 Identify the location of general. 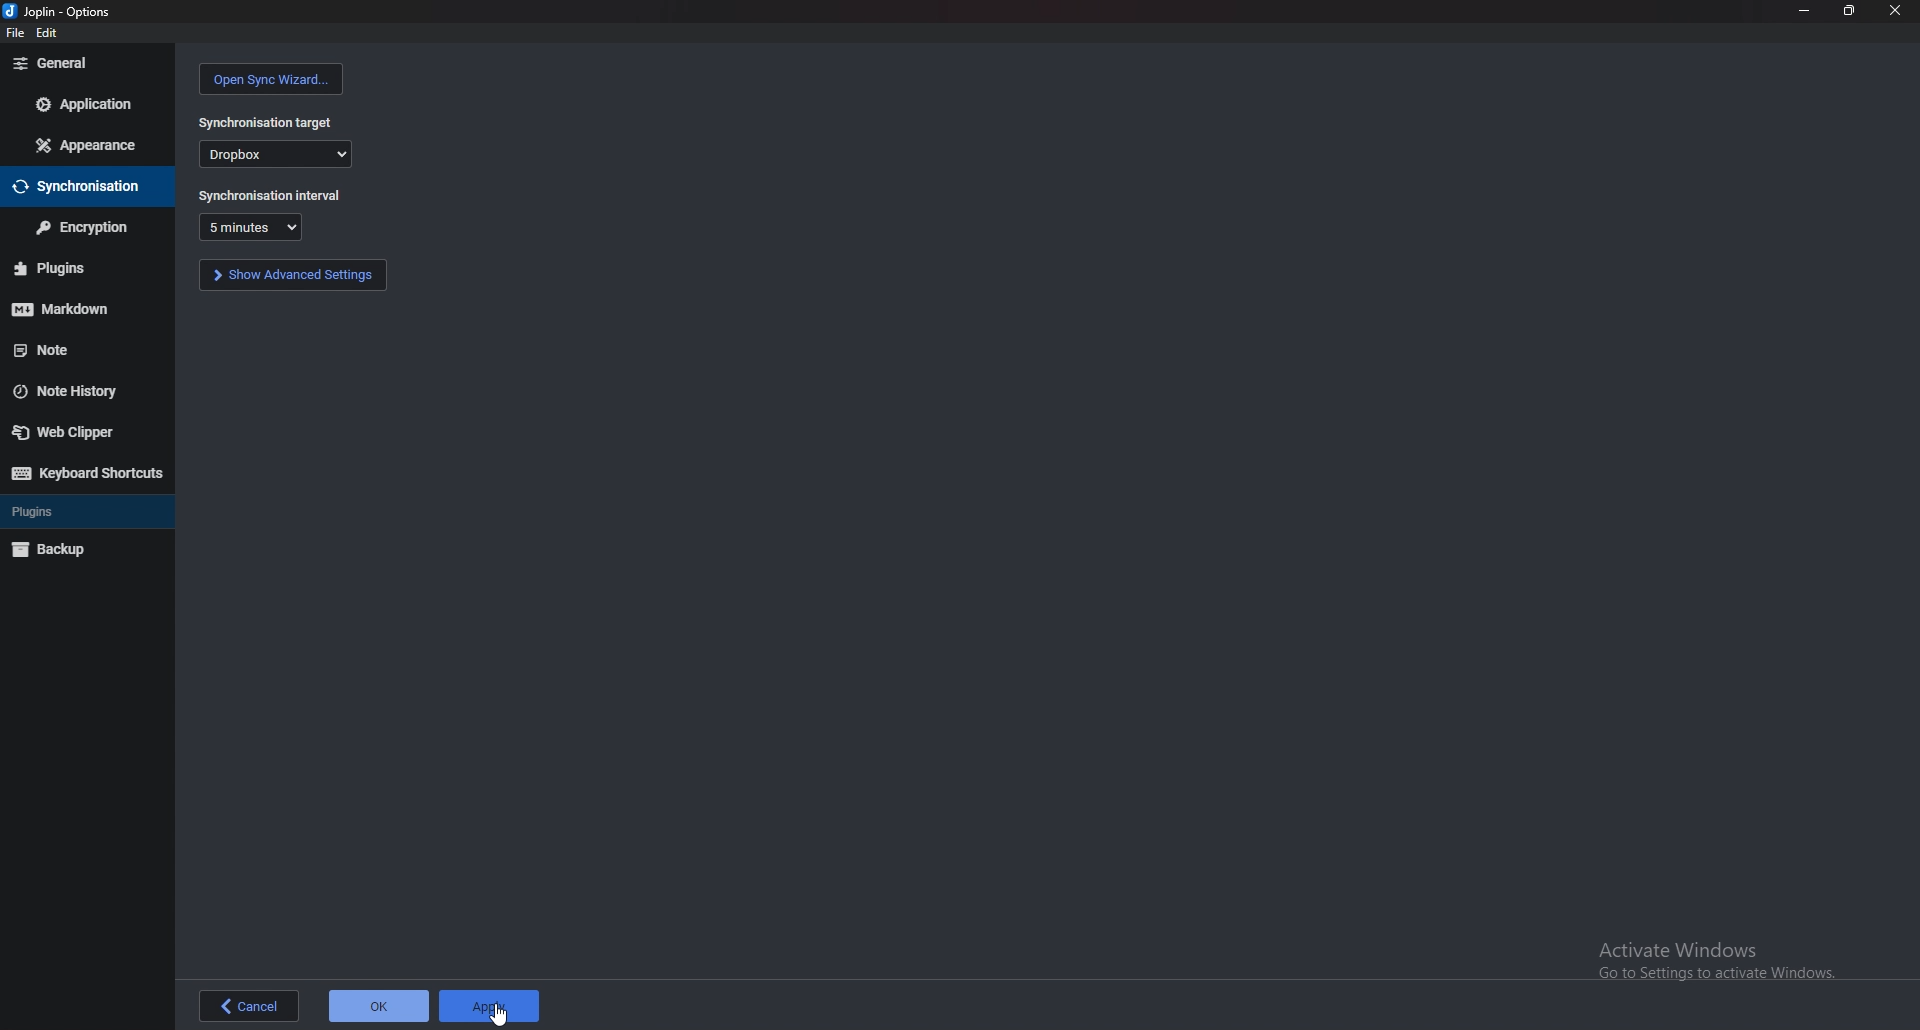
(91, 64).